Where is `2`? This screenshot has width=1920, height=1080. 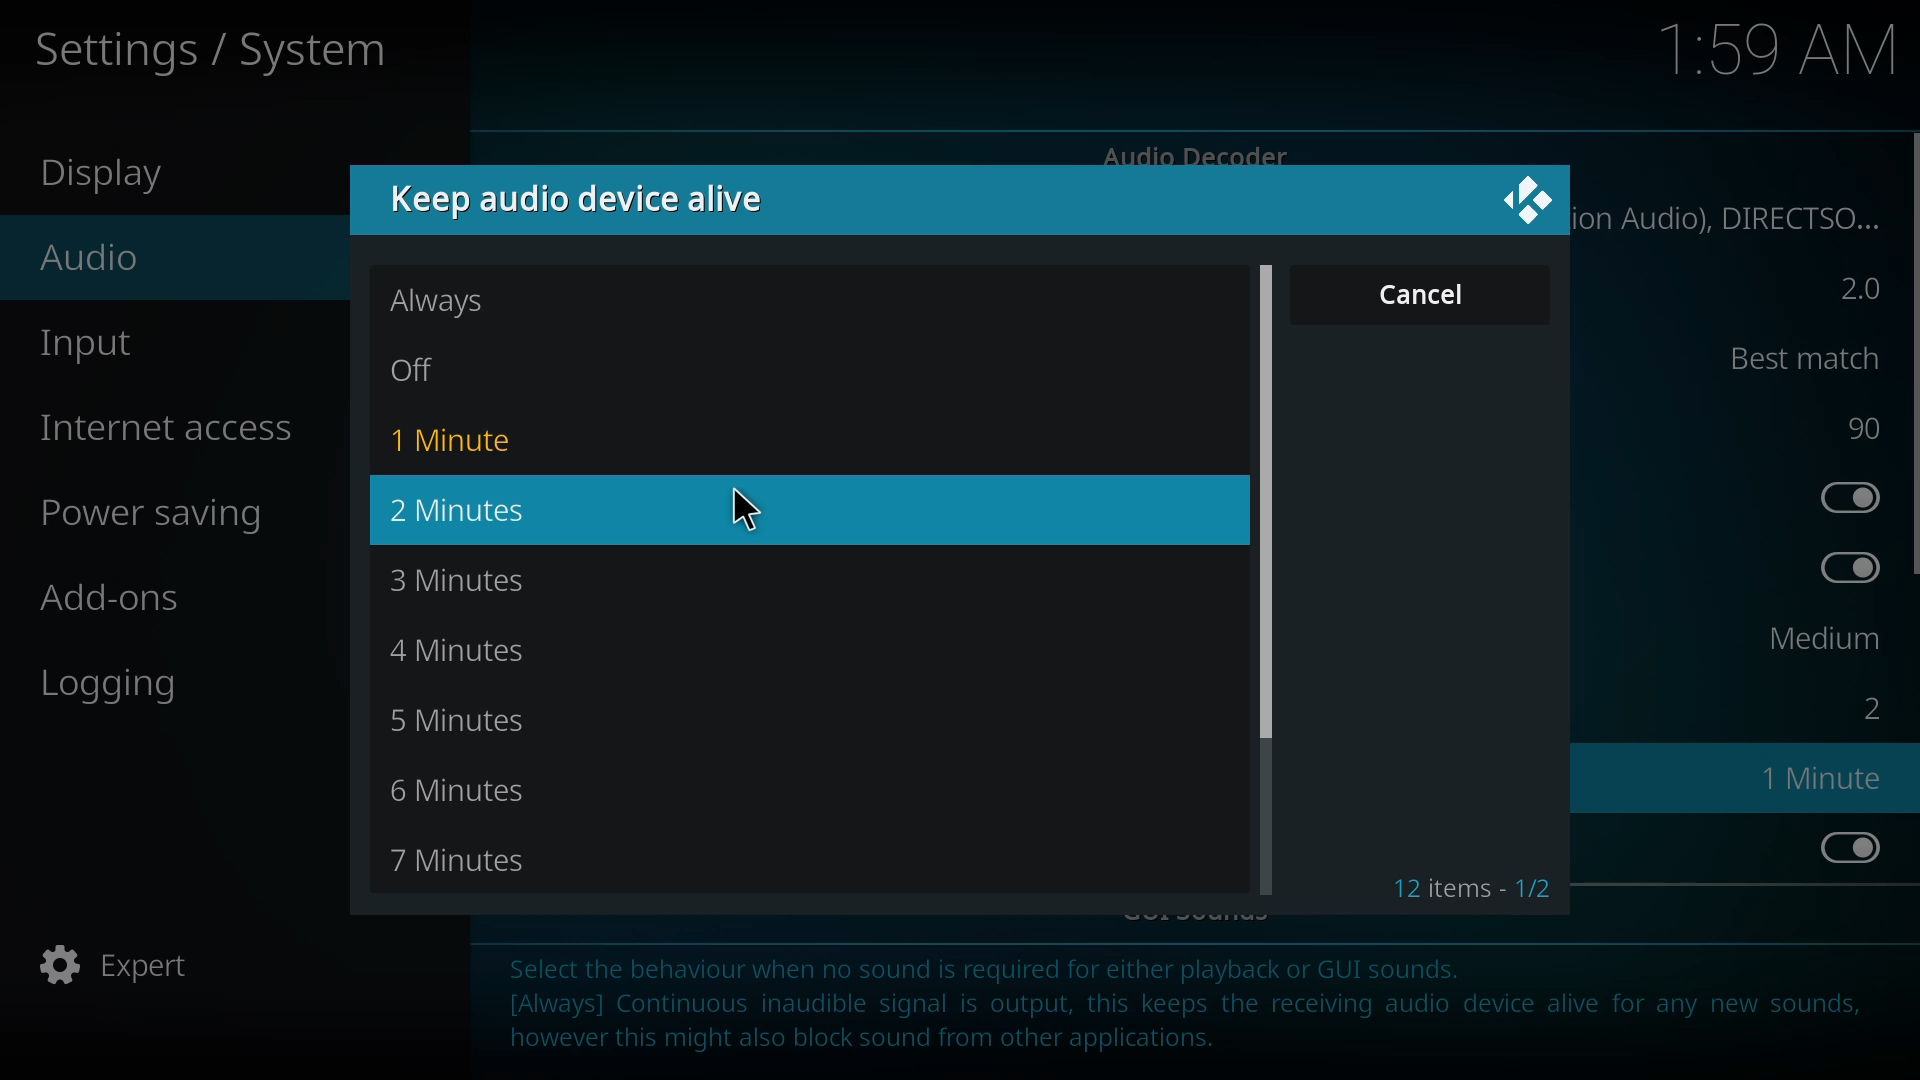
2 is located at coordinates (1864, 707).